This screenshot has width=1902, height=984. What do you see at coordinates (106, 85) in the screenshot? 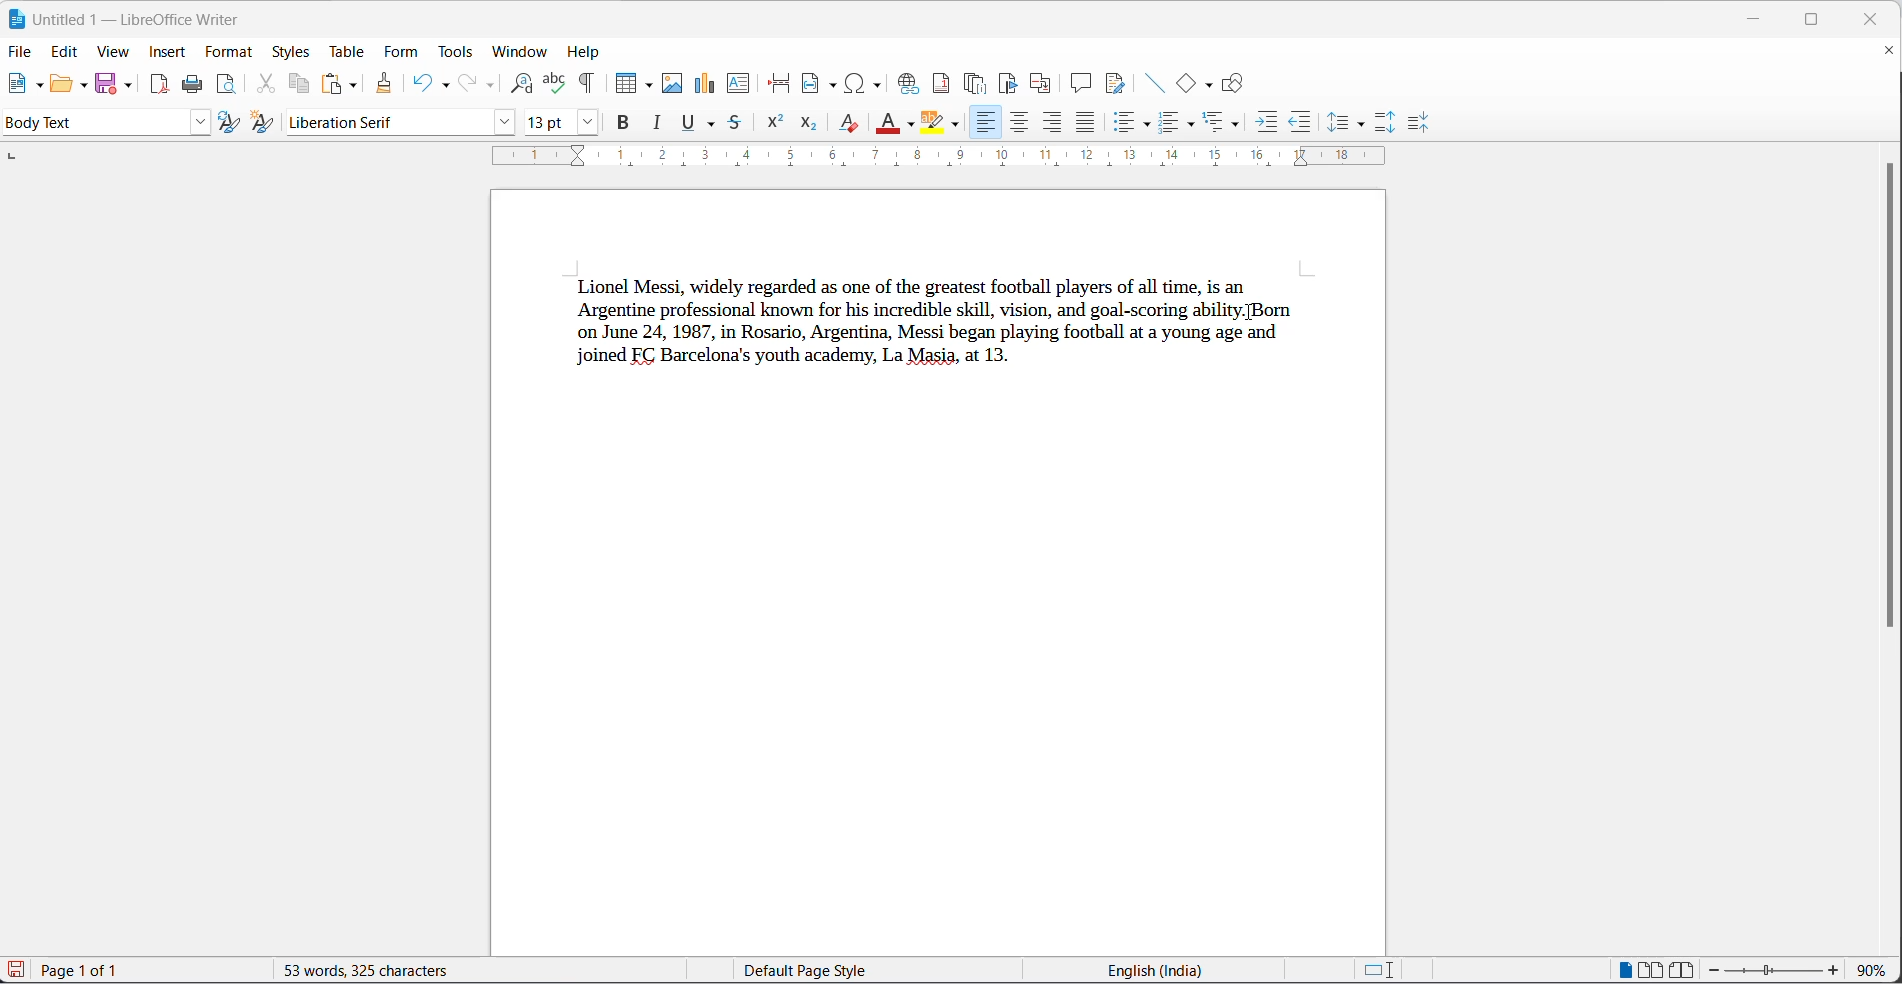
I see `save` at bounding box center [106, 85].